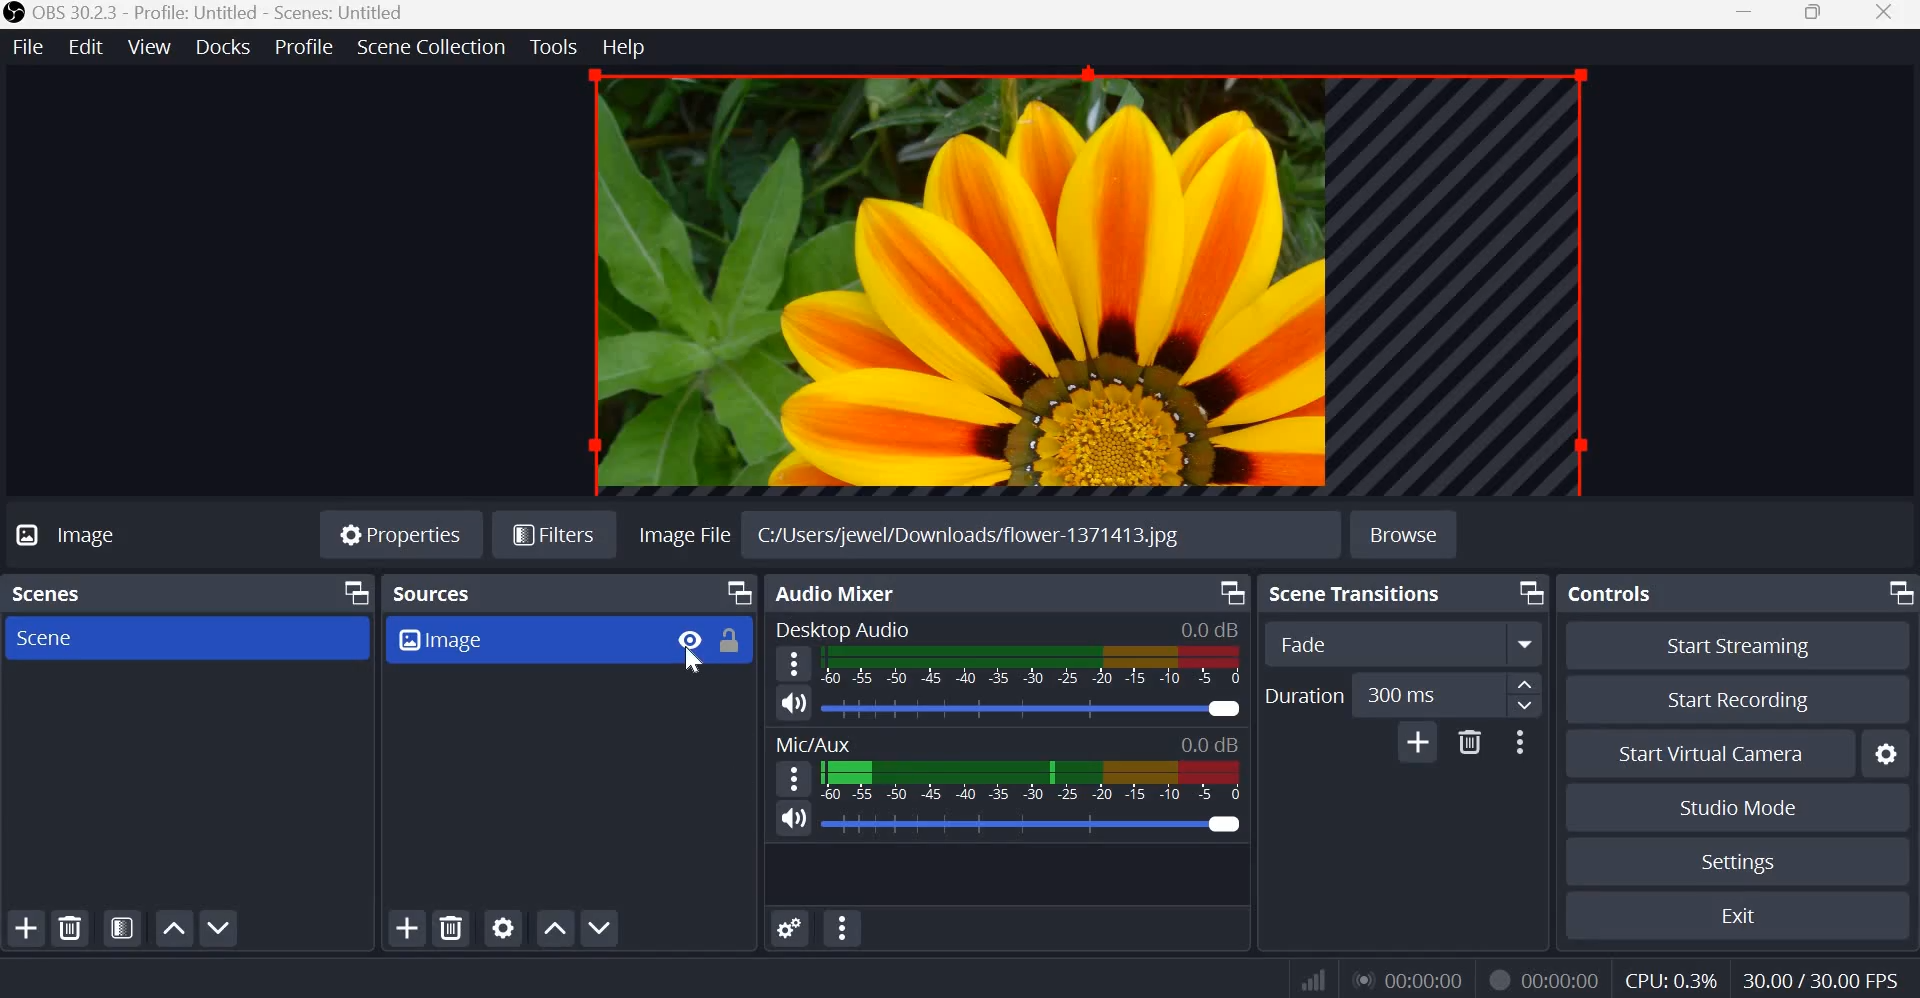 Image resolution: width=1920 pixels, height=998 pixels. What do you see at coordinates (793, 818) in the screenshot?
I see `Speaker icon` at bounding box center [793, 818].